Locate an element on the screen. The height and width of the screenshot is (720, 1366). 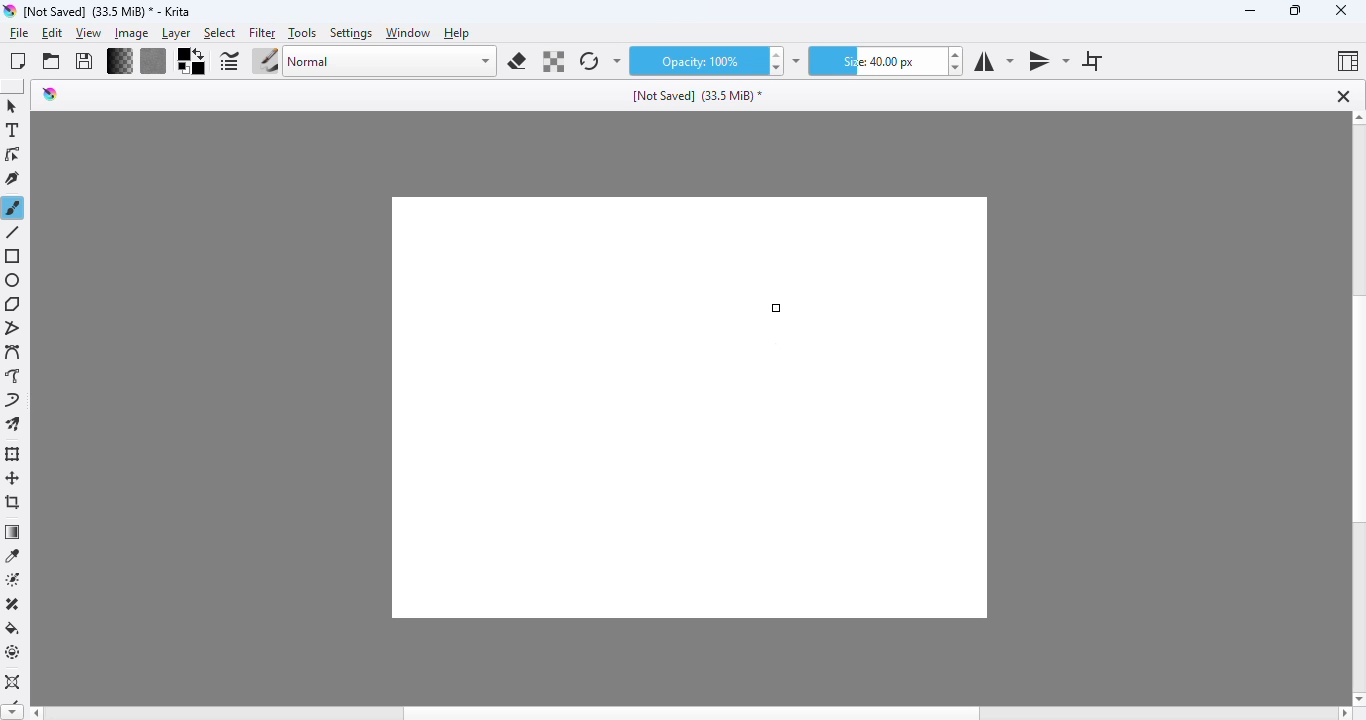
maximize is located at coordinates (1296, 10).